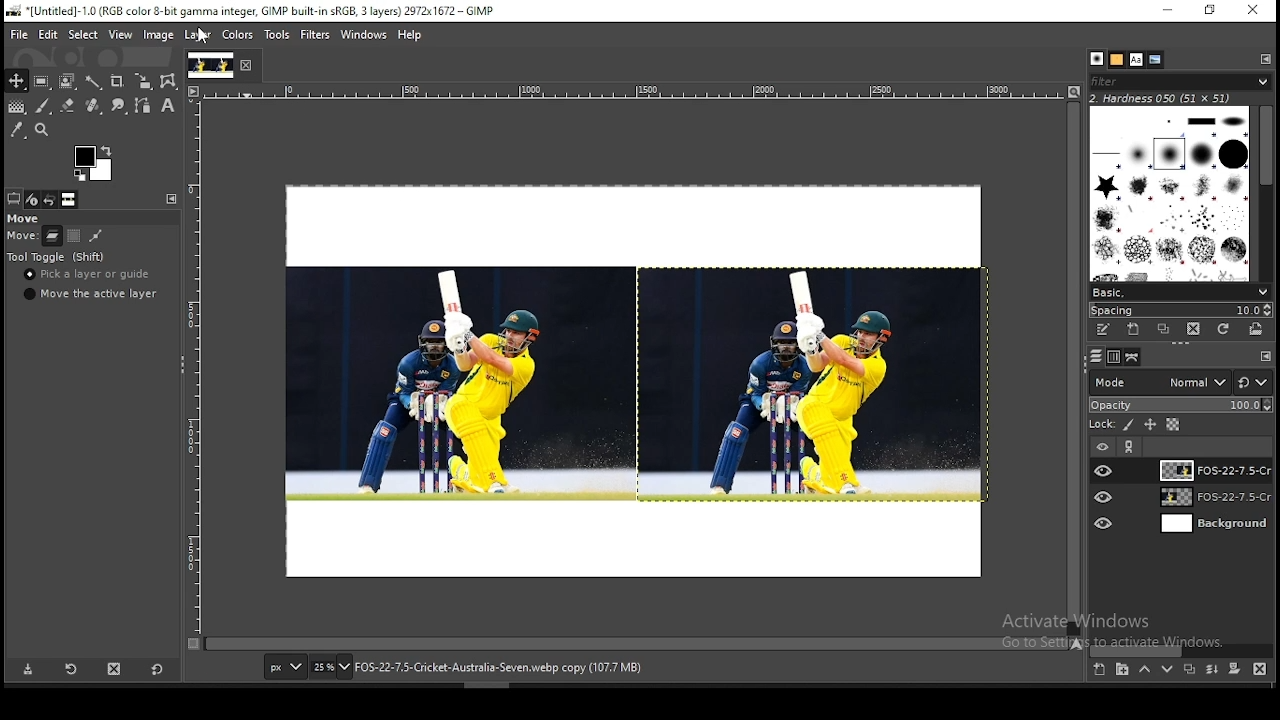 The width and height of the screenshot is (1280, 720). What do you see at coordinates (1213, 524) in the screenshot?
I see `layer` at bounding box center [1213, 524].